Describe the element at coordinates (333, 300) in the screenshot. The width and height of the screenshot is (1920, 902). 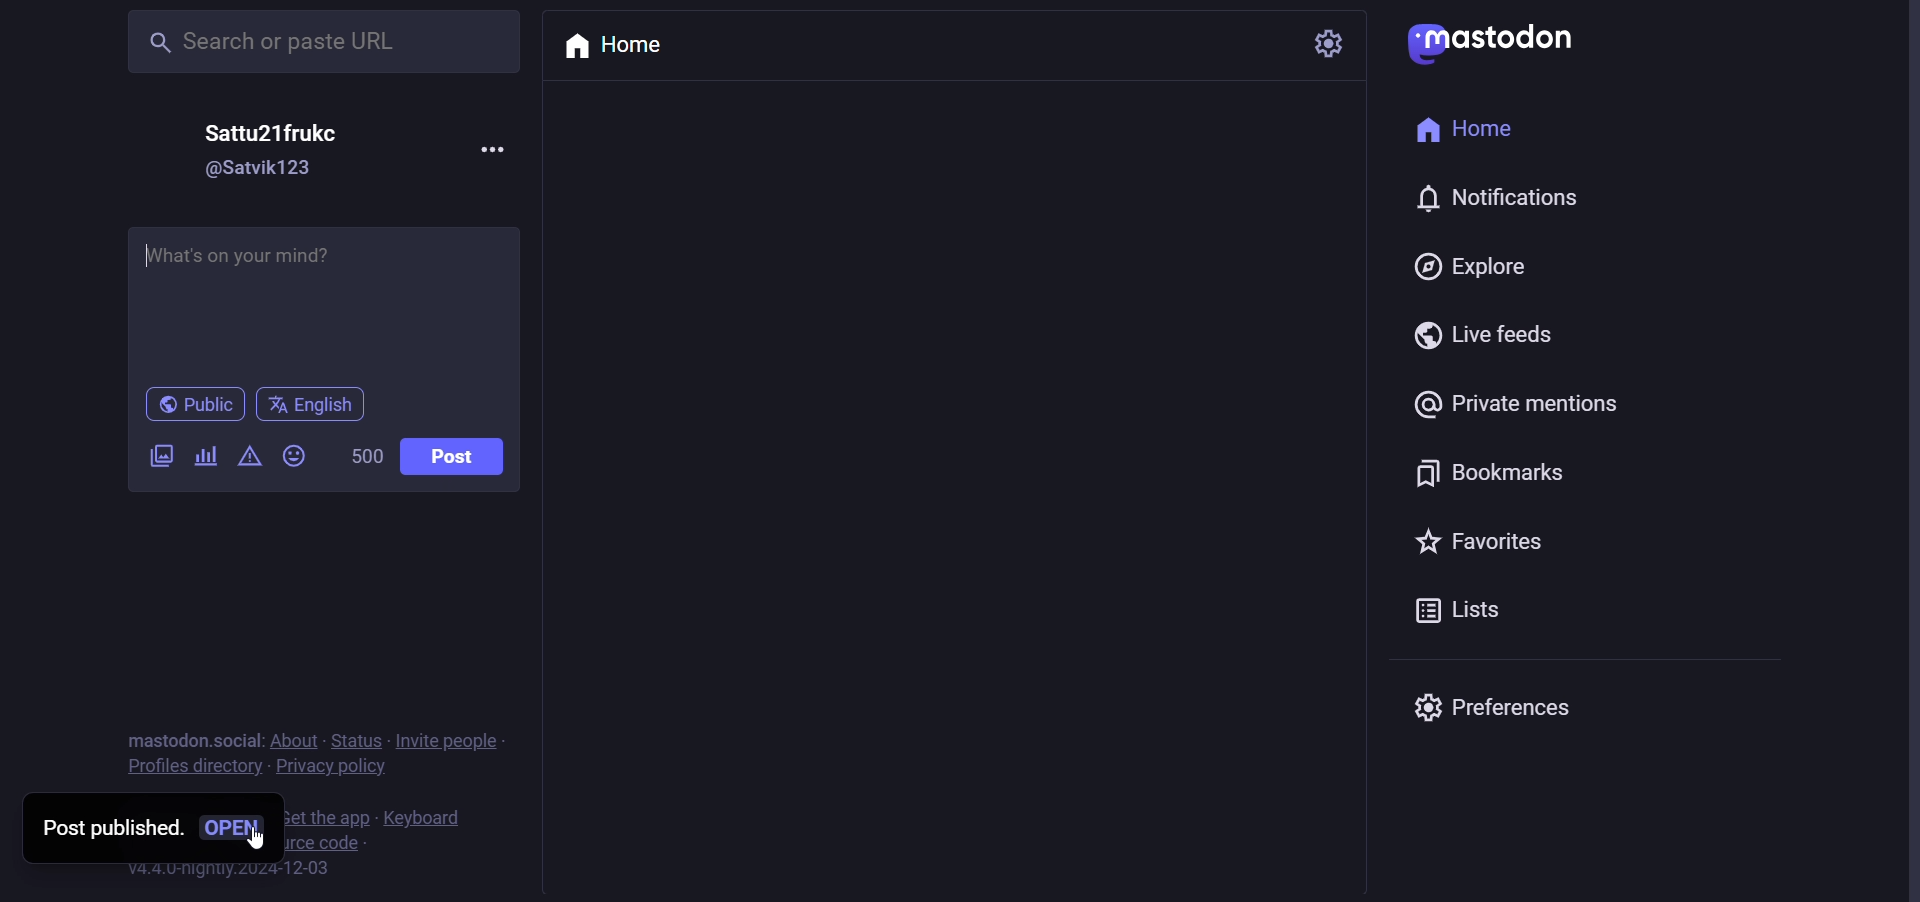
I see `football advise` at that location.